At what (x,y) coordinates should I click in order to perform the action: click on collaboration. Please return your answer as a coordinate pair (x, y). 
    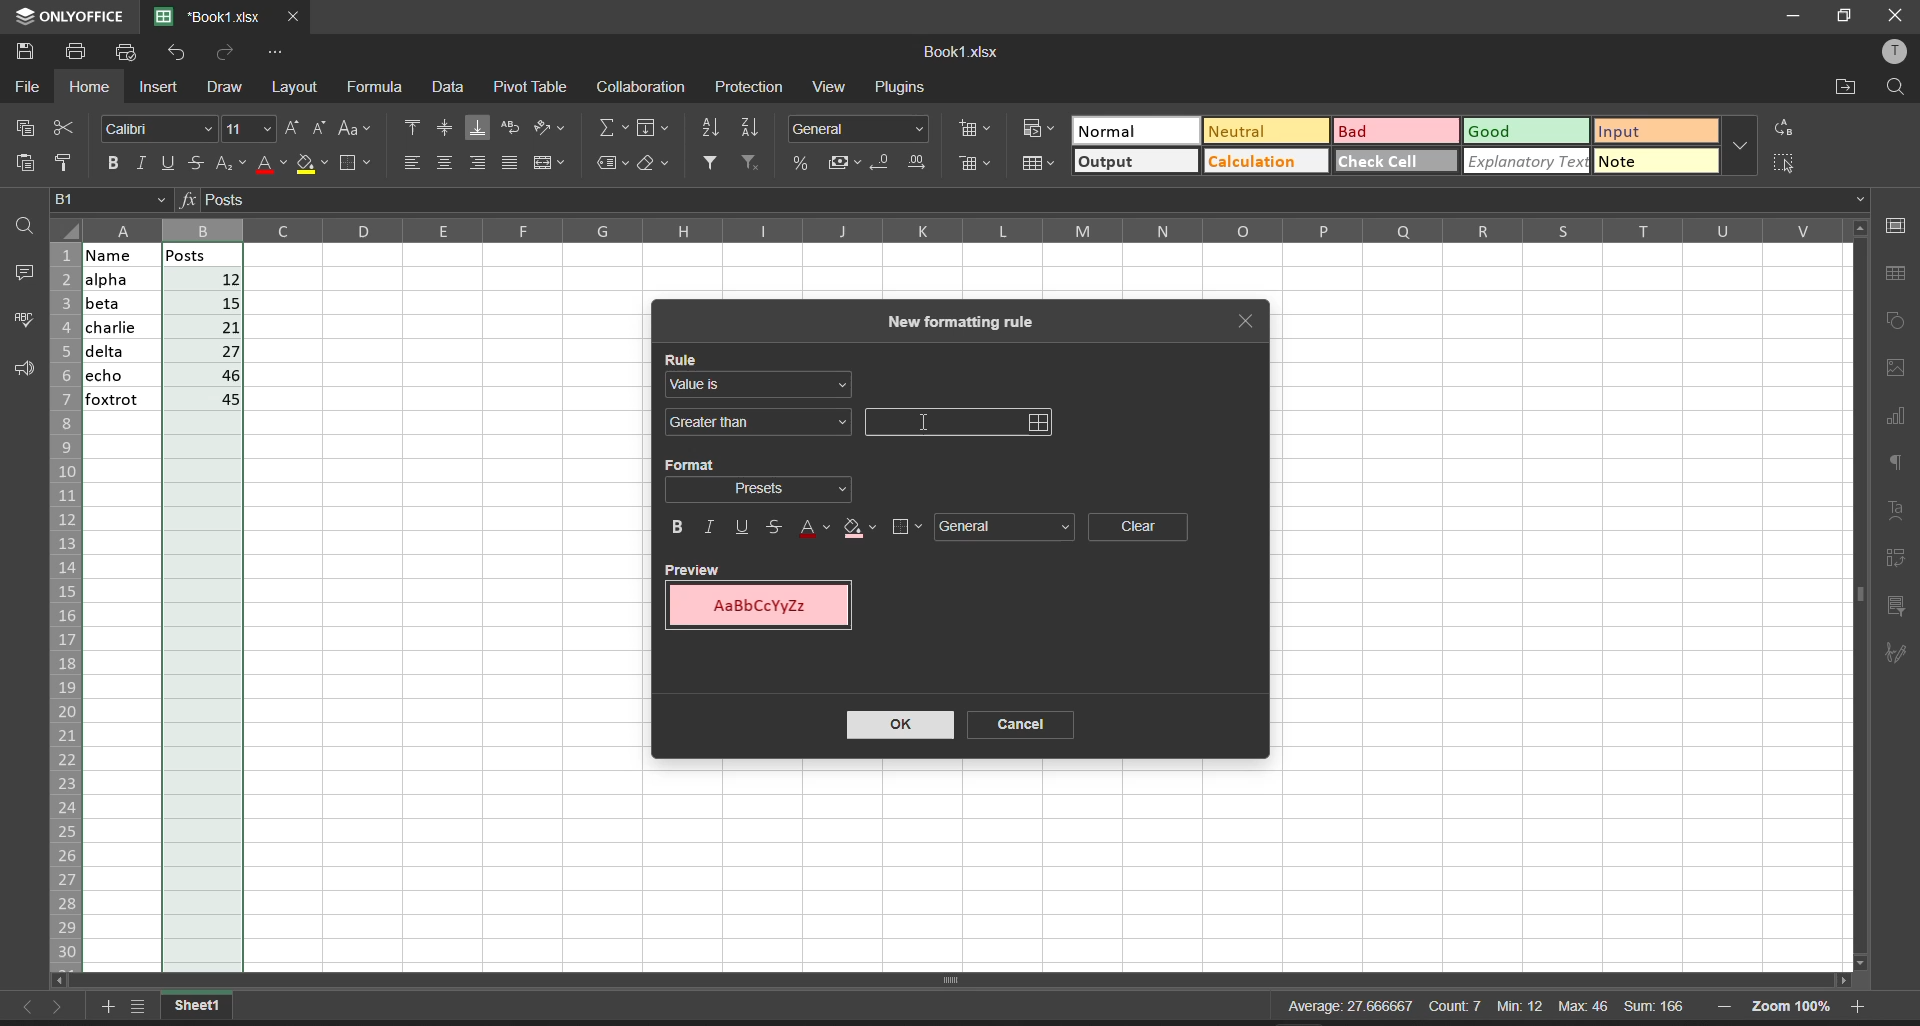
    Looking at the image, I should click on (642, 87).